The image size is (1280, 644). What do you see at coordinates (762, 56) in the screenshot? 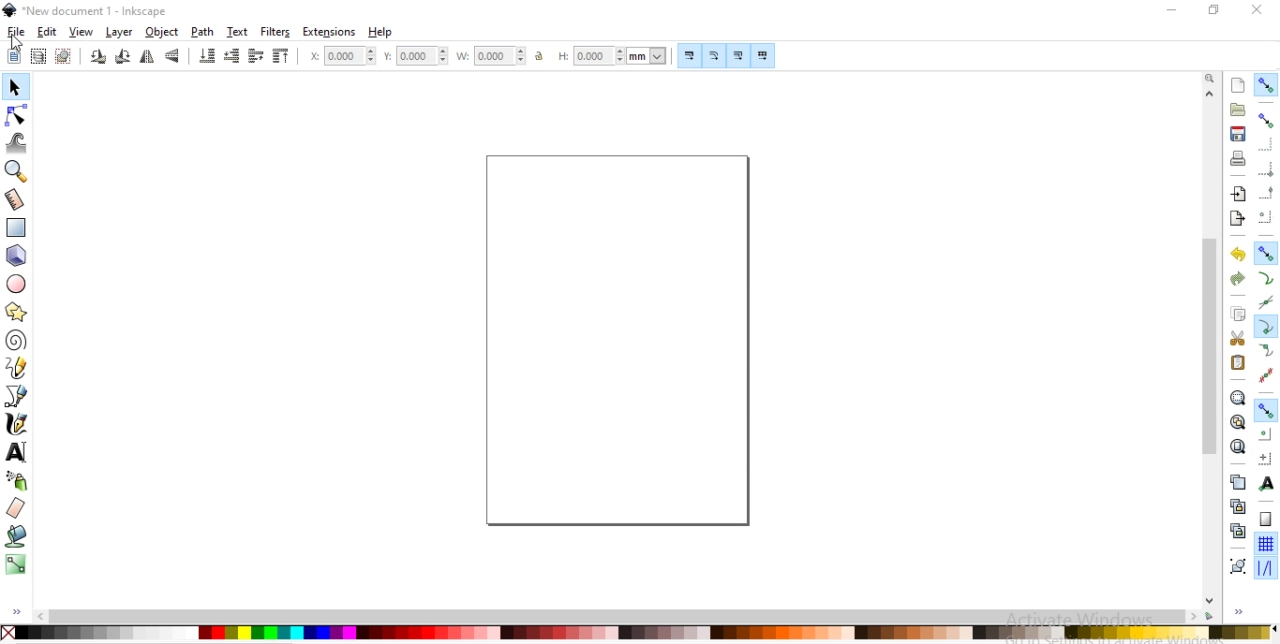
I see `move patterns along with objects` at bounding box center [762, 56].